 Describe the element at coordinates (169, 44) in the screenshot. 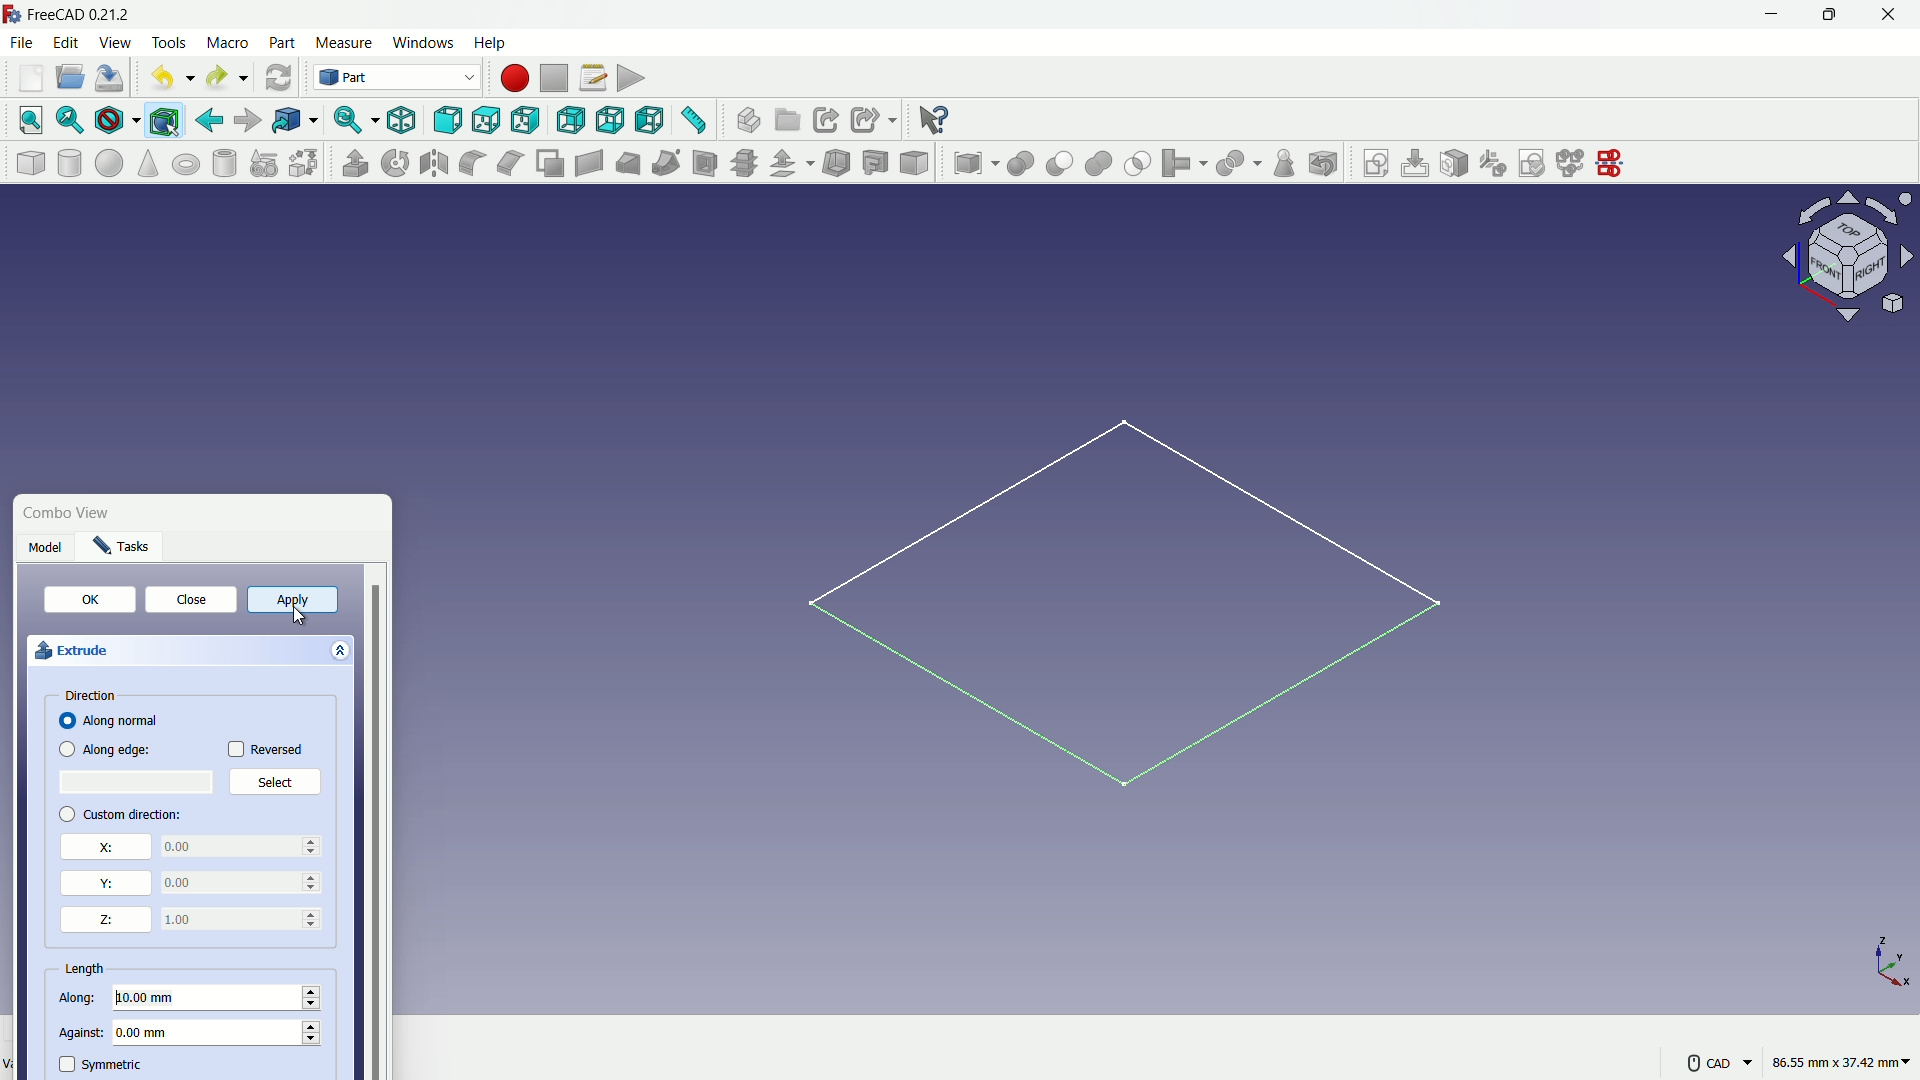

I see `tools` at that location.